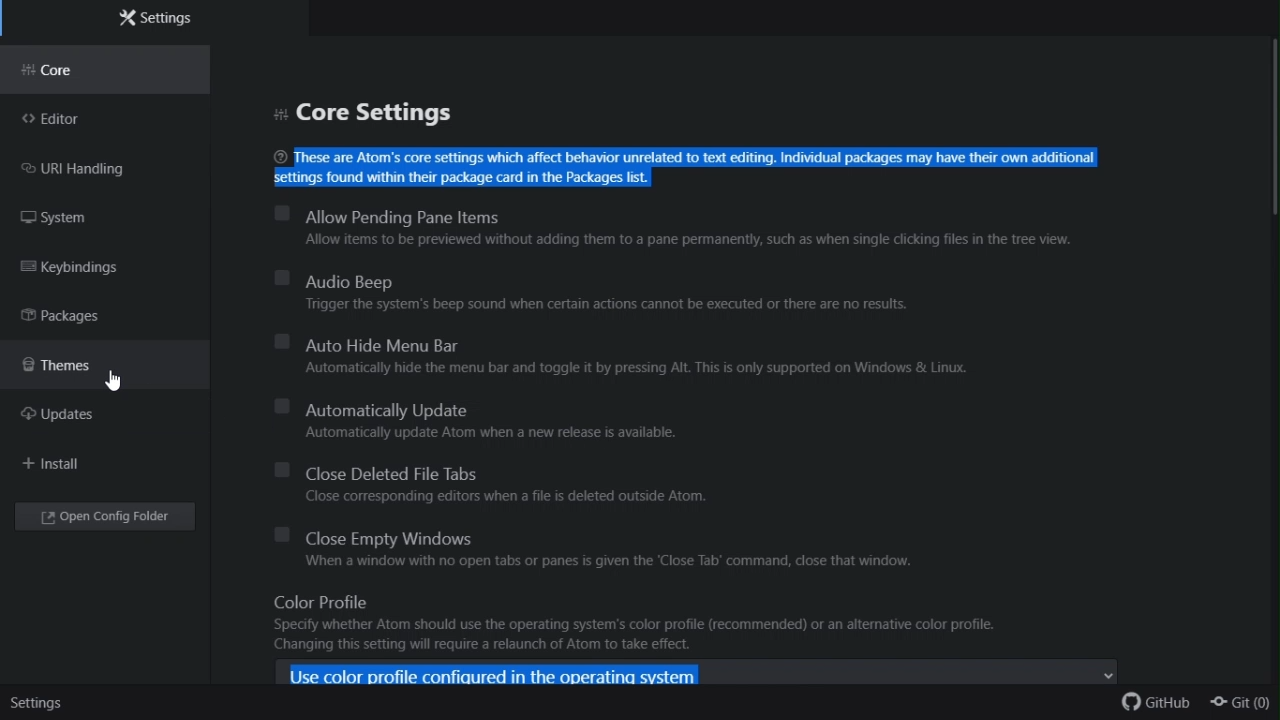 Image resolution: width=1280 pixels, height=720 pixels. Describe the element at coordinates (83, 371) in the screenshot. I see `Themes` at that location.